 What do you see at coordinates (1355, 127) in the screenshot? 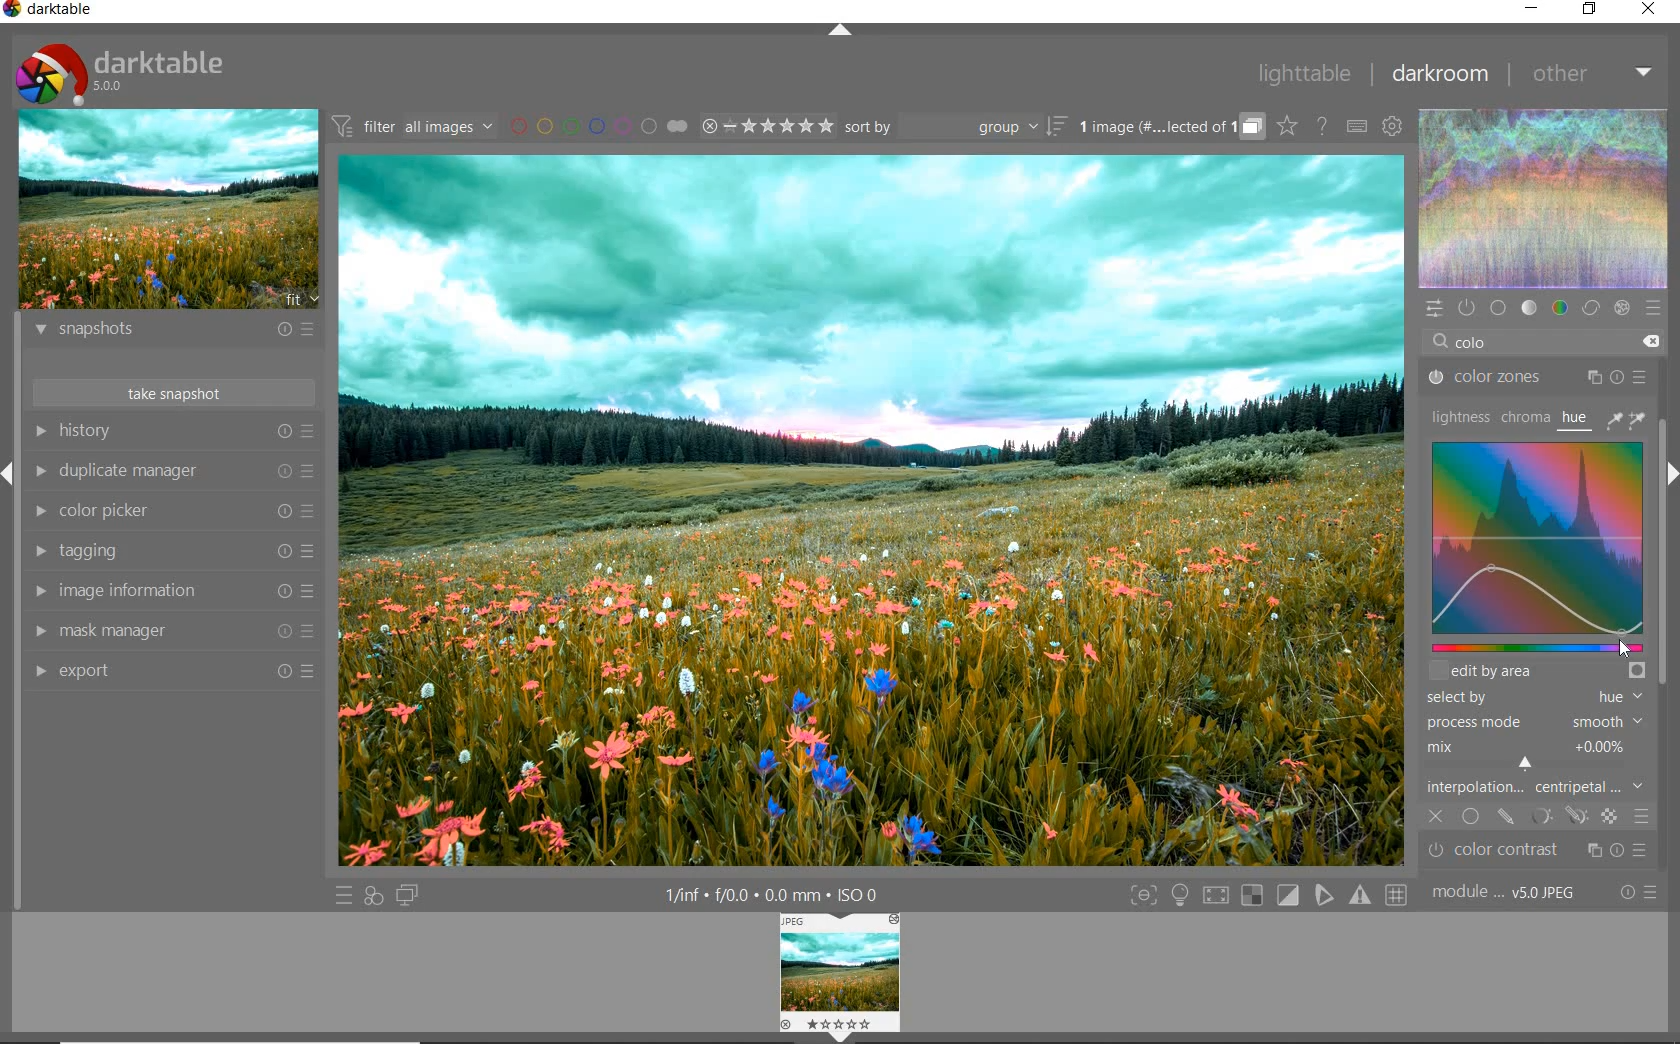
I see `set keyboard shortcuts` at bounding box center [1355, 127].